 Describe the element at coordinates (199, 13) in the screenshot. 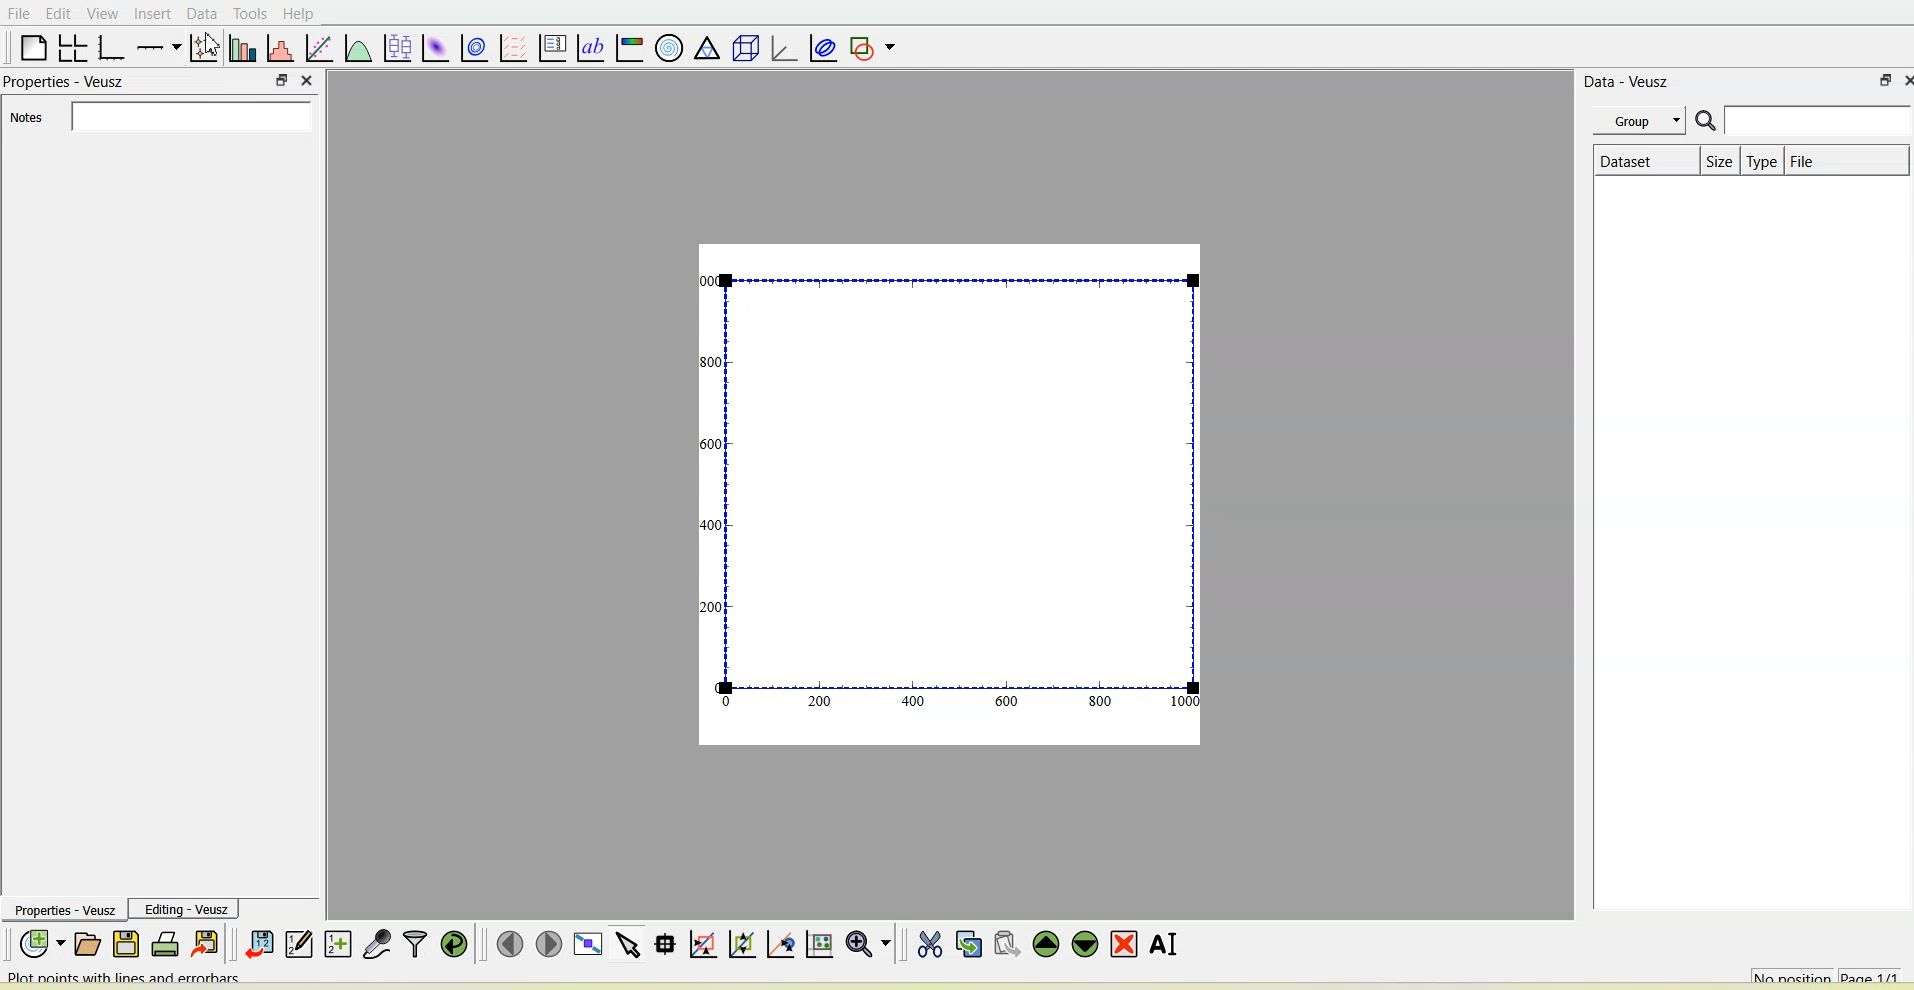

I see `Data` at that location.